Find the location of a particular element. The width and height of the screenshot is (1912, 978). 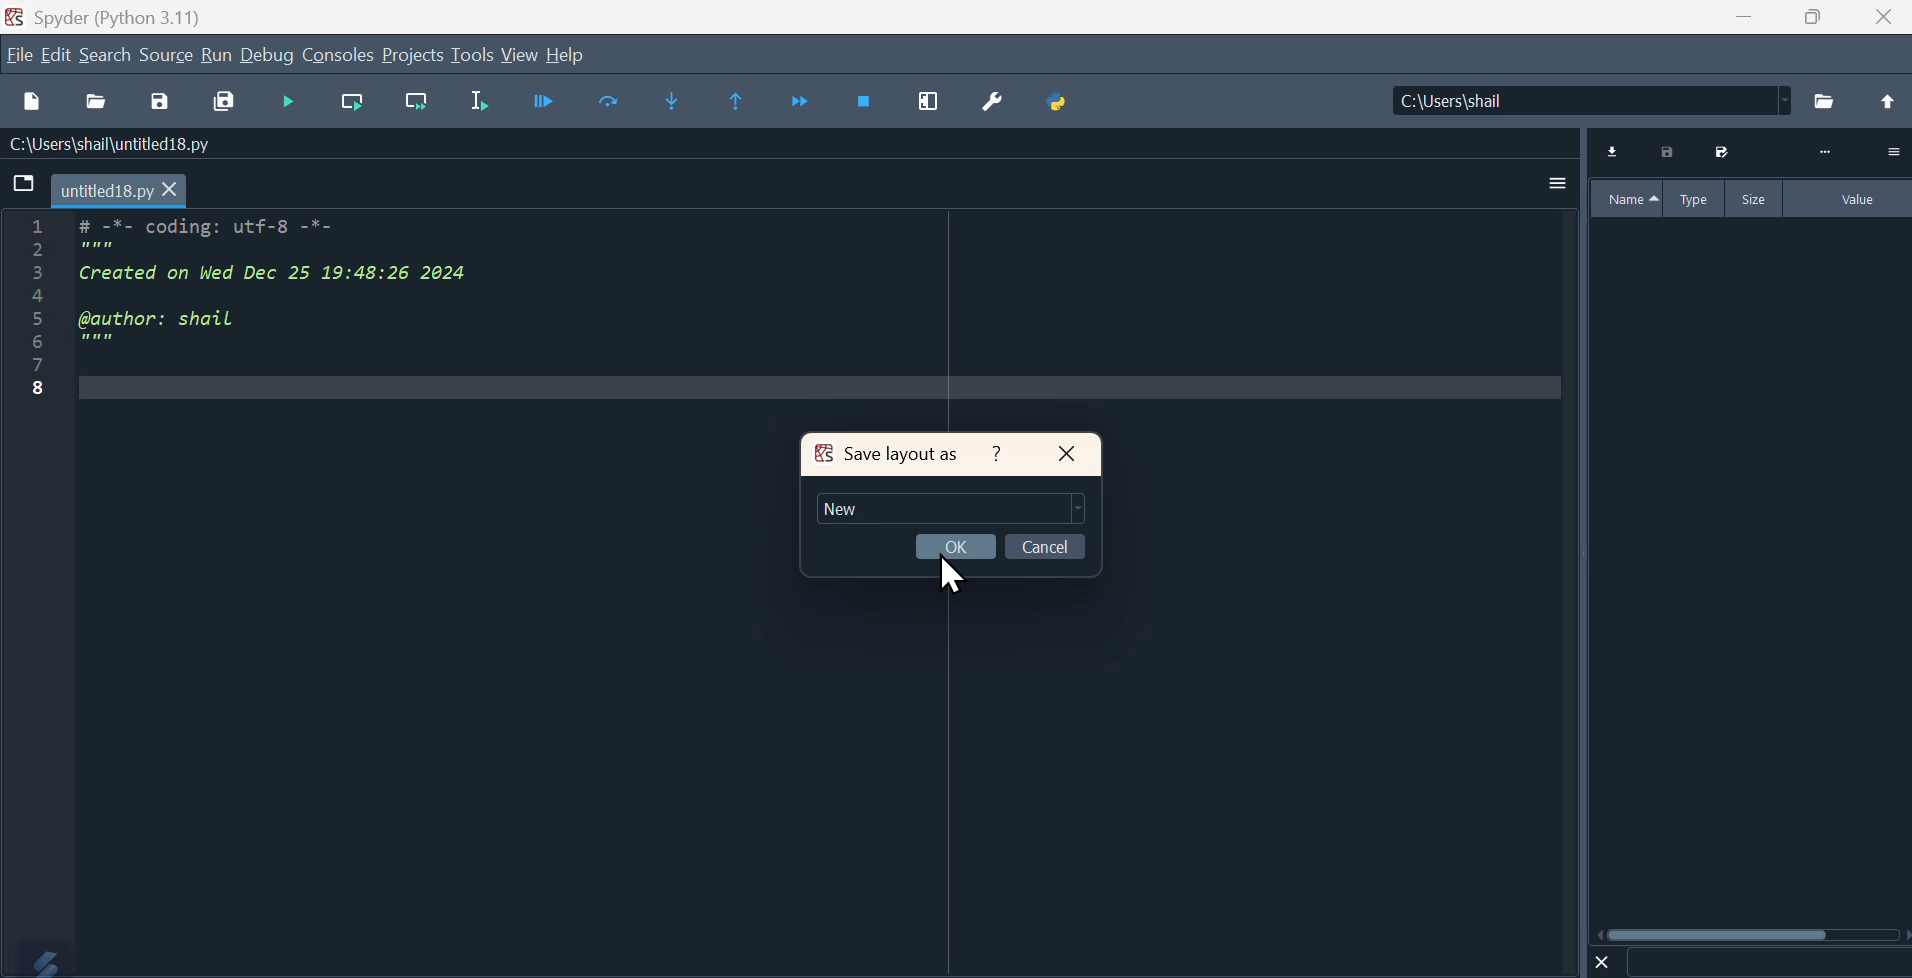

minimize is located at coordinates (1740, 17).